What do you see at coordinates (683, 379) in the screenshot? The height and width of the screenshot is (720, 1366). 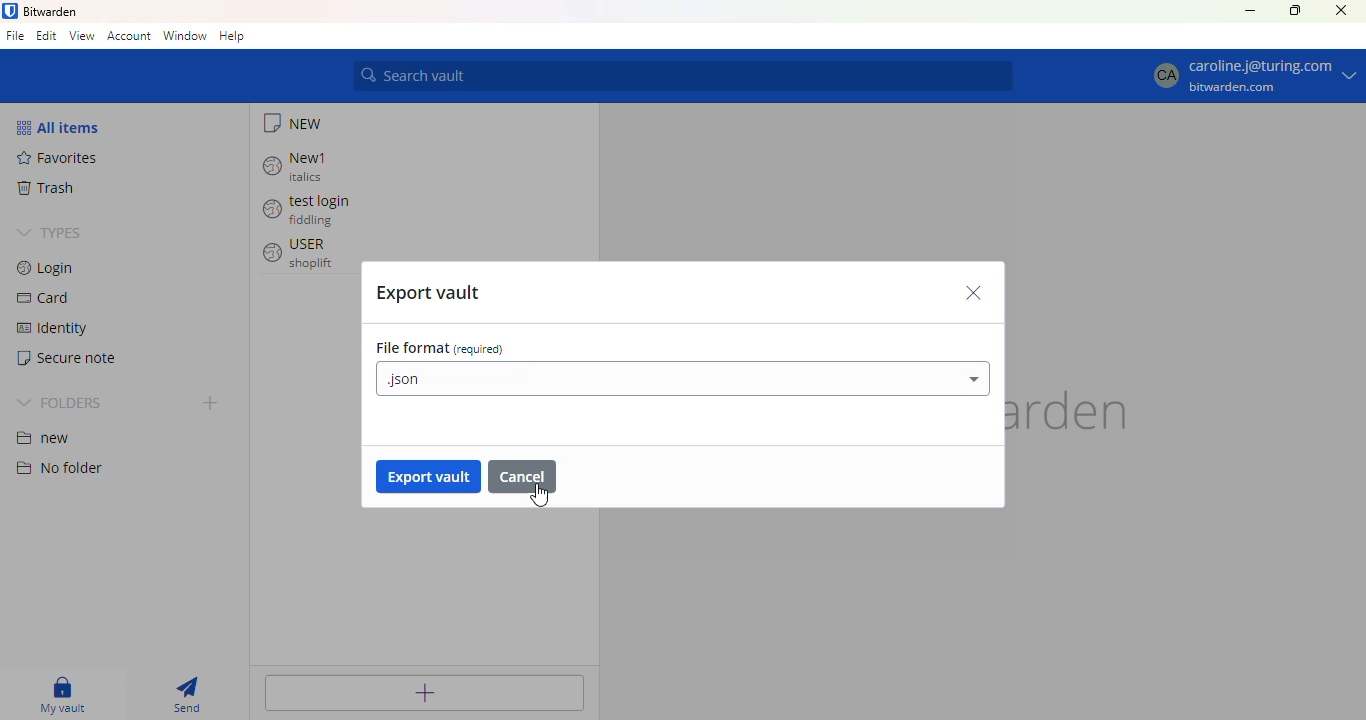 I see `select file format` at bounding box center [683, 379].